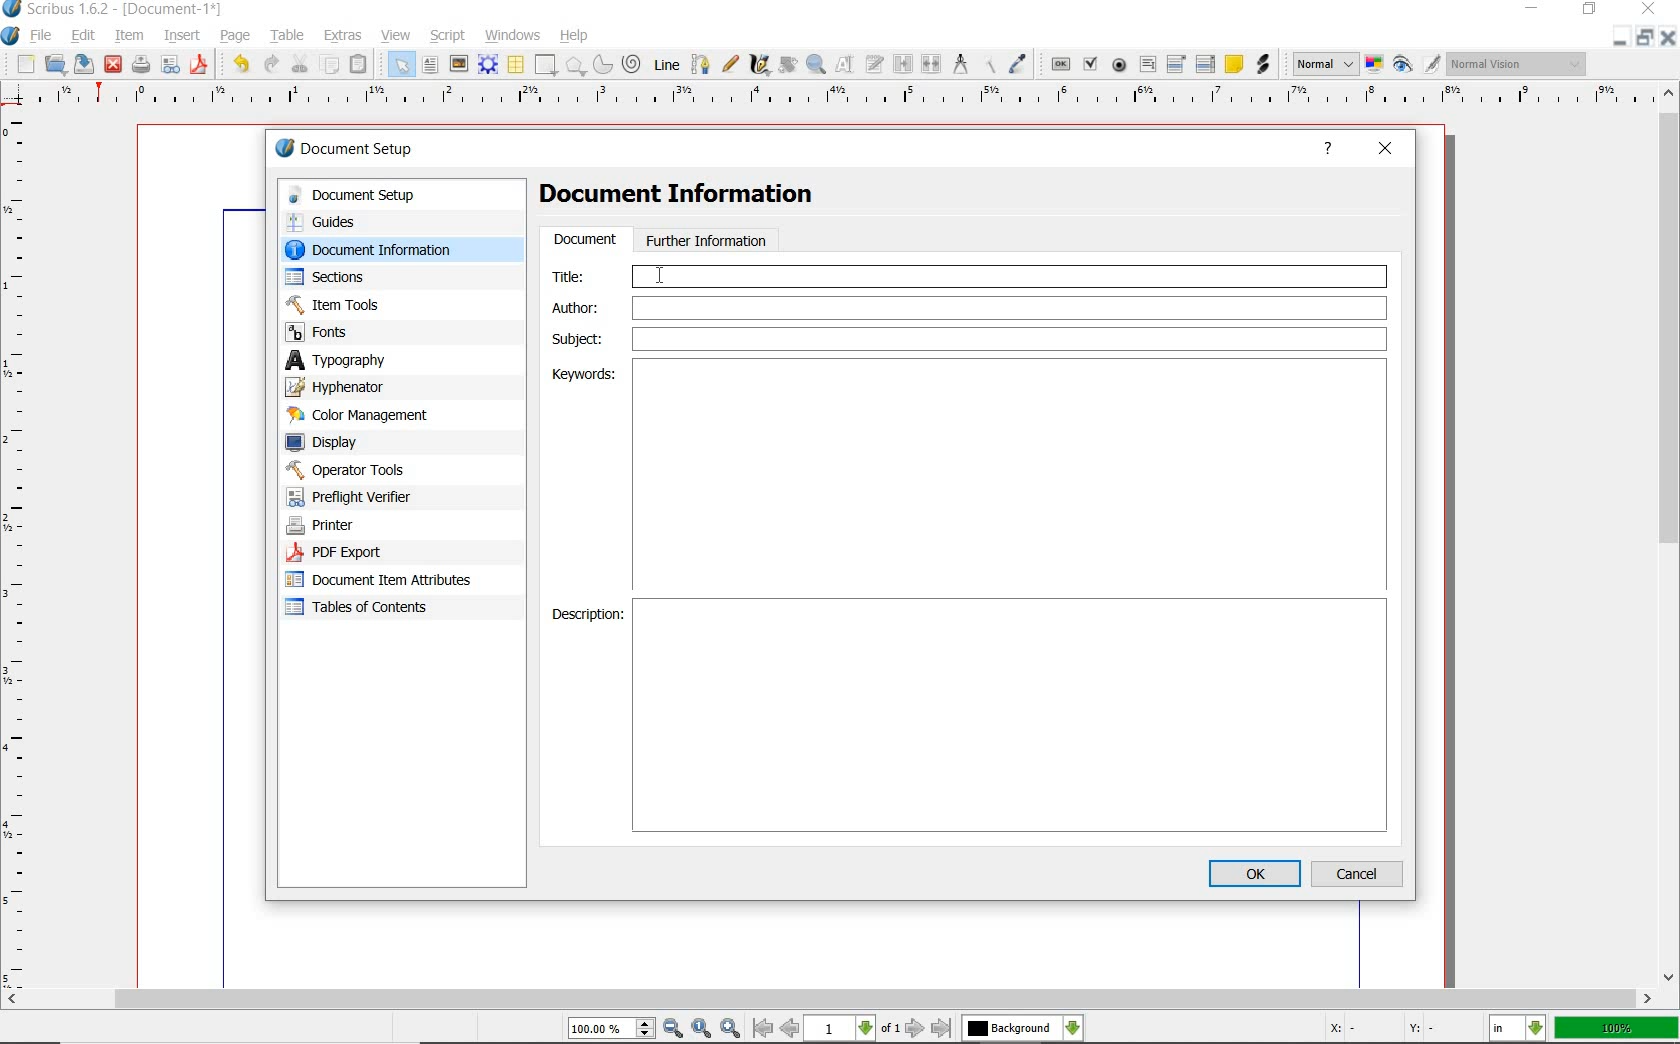 The image size is (1680, 1044). I want to click on save as pdf, so click(199, 67).